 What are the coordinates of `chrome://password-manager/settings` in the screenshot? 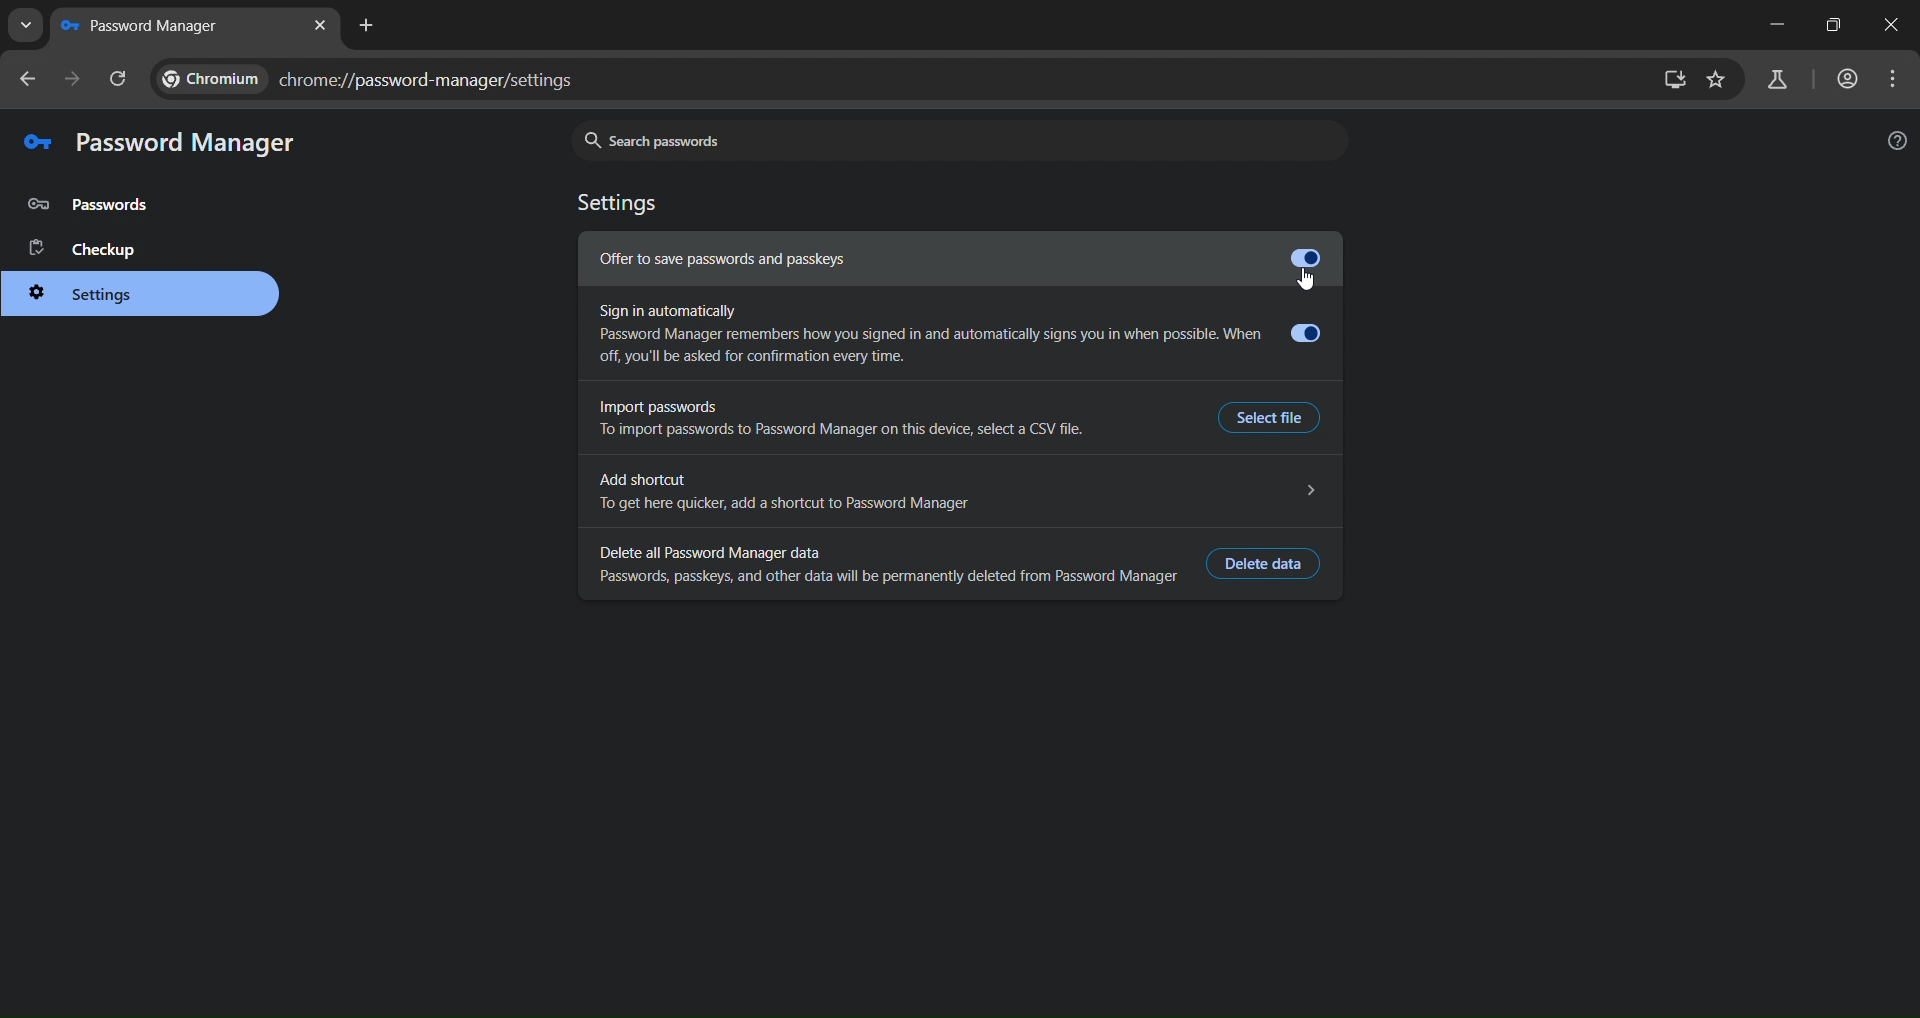 It's located at (377, 78).